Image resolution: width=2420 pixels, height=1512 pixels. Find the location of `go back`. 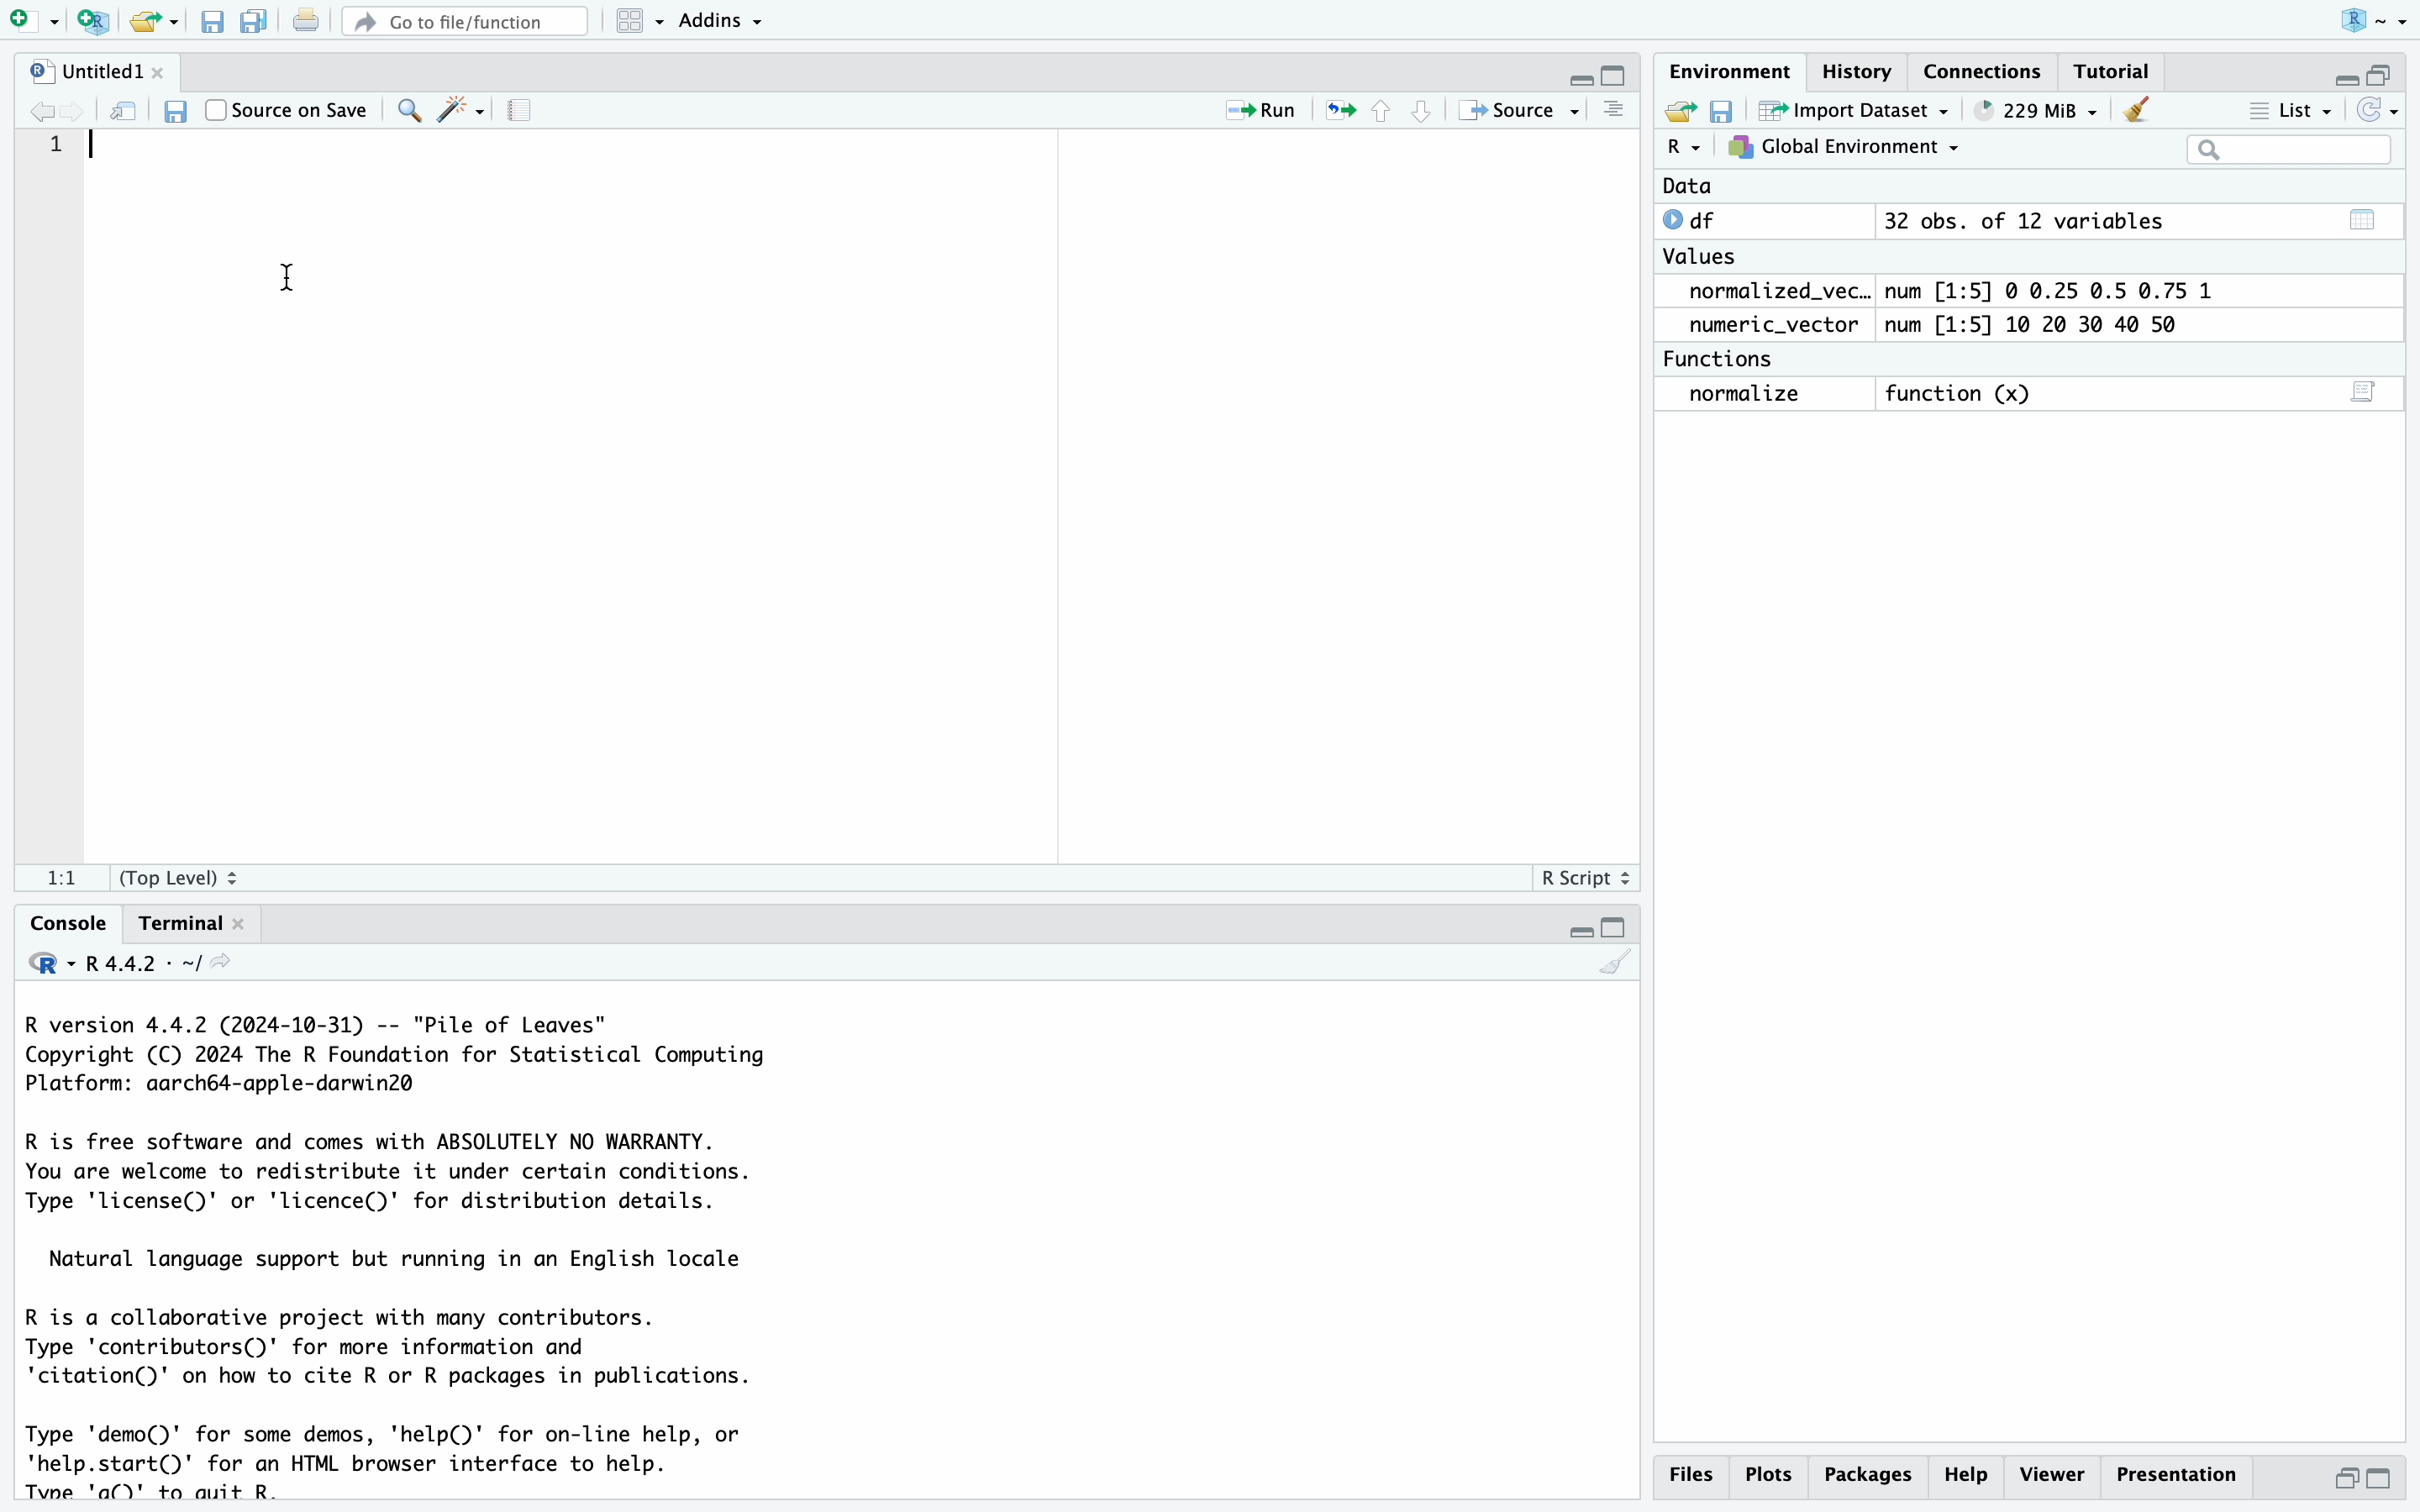

go back is located at coordinates (43, 113).